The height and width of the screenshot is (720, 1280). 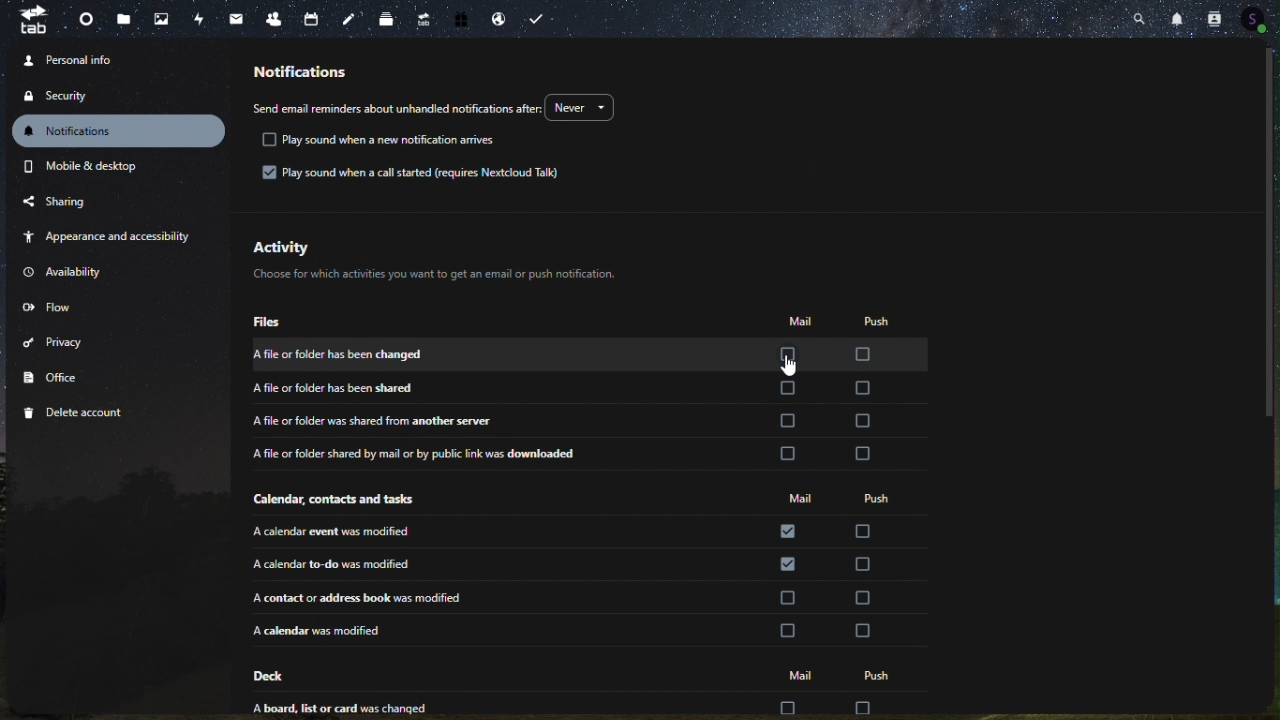 What do you see at coordinates (287, 245) in the screenshot?
I see `activity` at bounding box center [287, 245].